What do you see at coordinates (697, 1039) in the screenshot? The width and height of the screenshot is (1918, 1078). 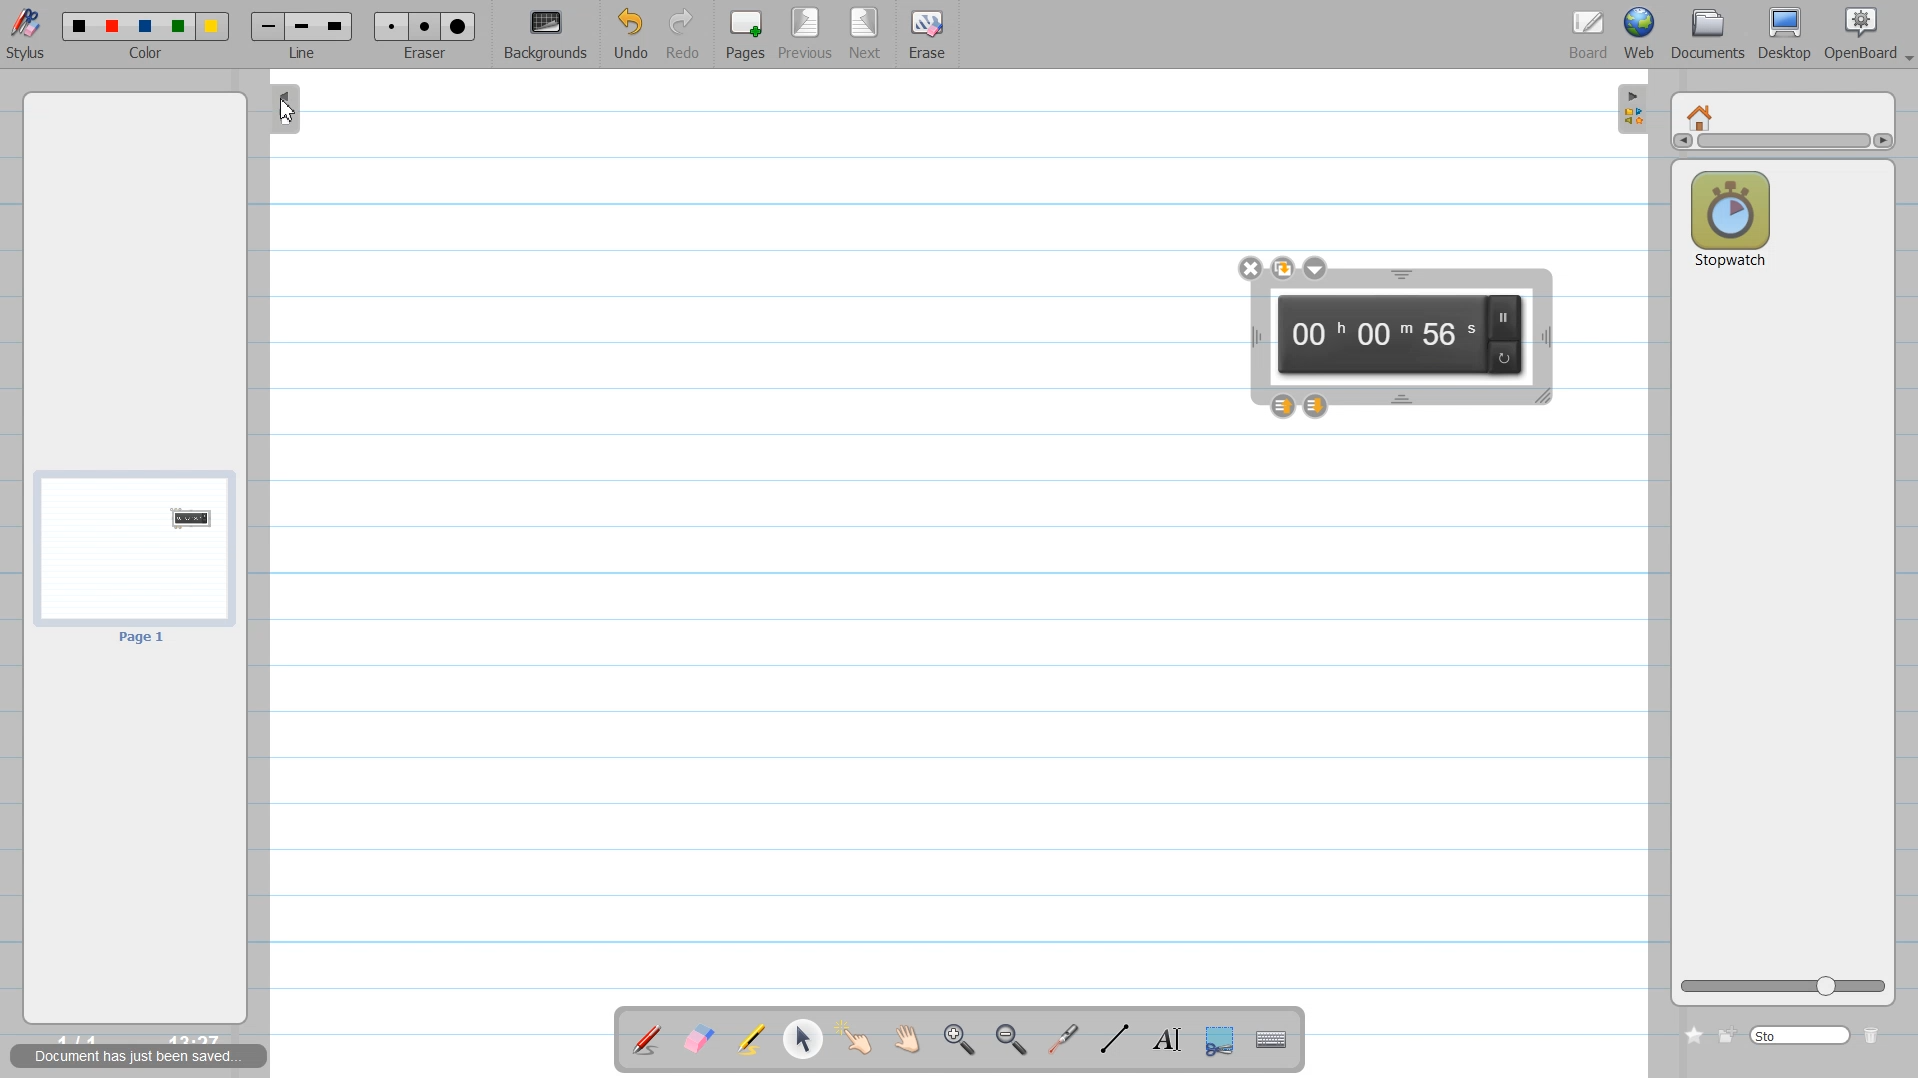 I see `Erase annotation` at bounding box center [697, 1039].